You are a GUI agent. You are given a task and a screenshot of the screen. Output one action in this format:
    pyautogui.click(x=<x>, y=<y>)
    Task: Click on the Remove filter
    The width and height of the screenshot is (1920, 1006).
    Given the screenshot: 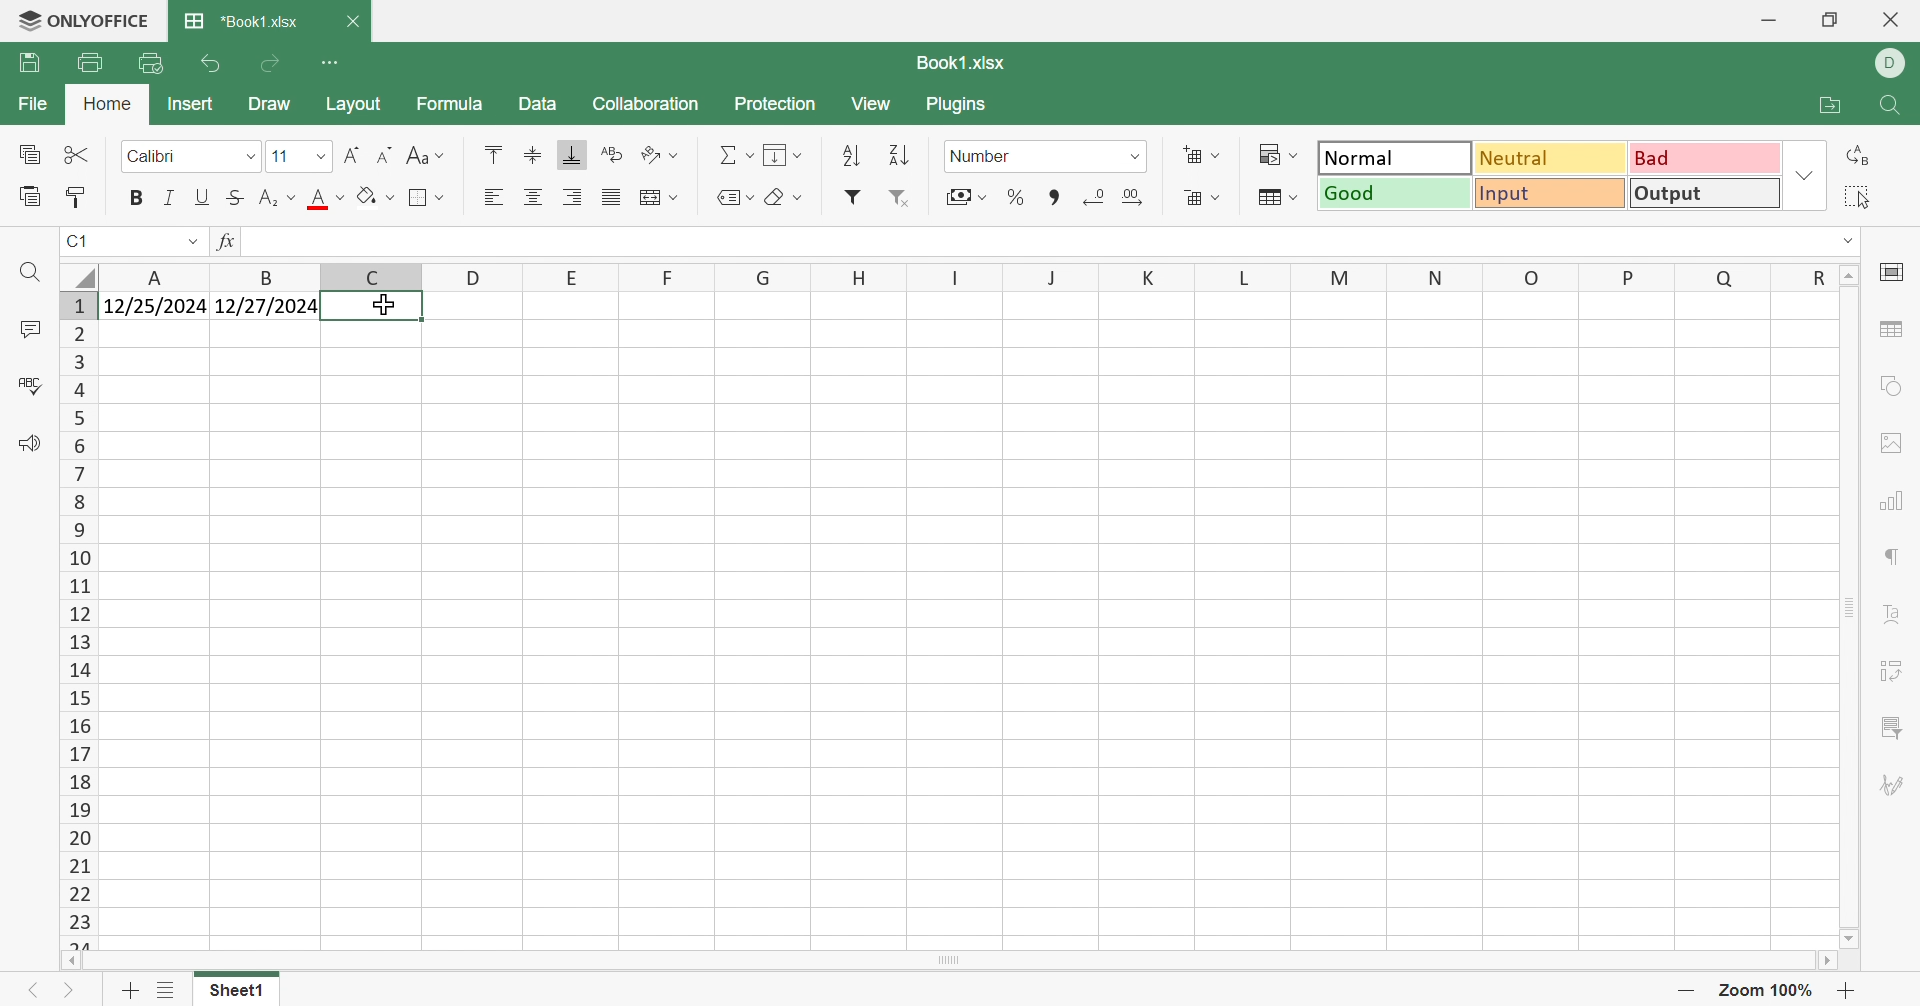 What is the action you would take?
    pyautogui.click(x=901, y=198)
    